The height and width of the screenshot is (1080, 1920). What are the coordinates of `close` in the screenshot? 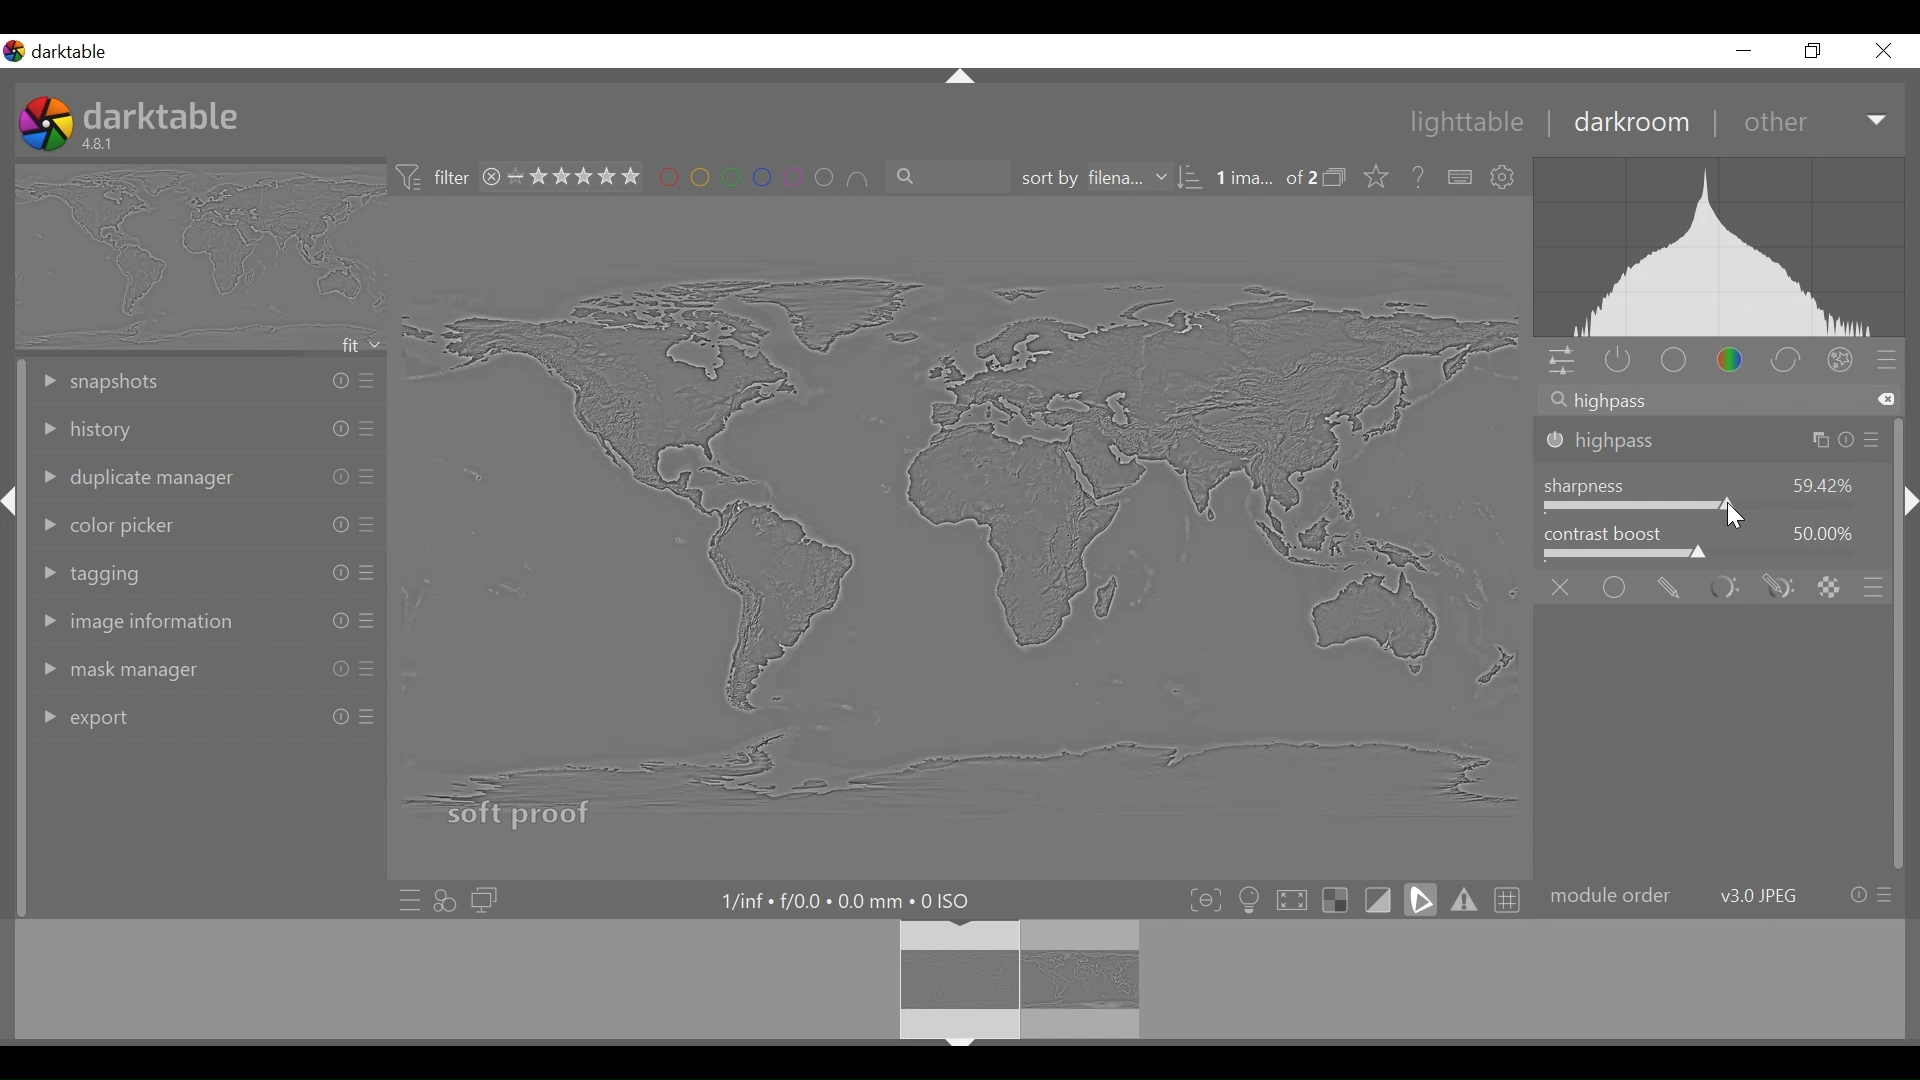 It's located at (1882, 51).